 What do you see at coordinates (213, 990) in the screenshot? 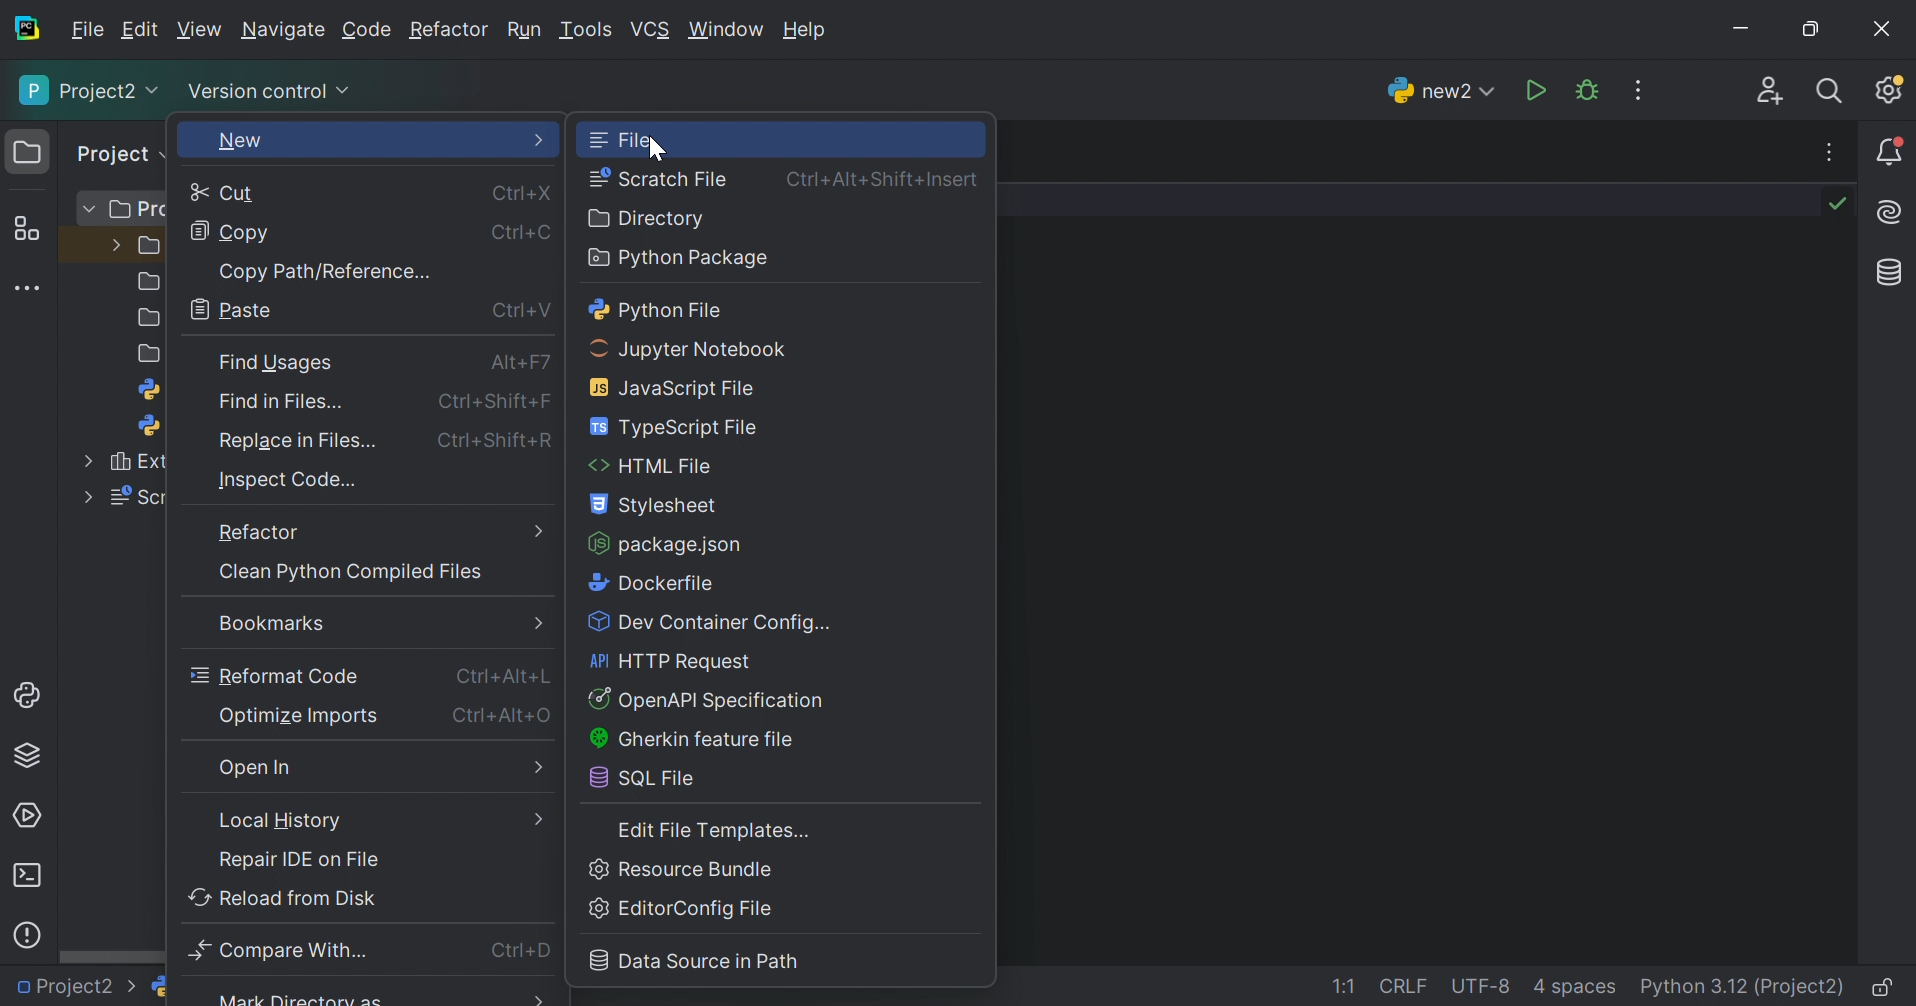
I see `new2.py` at bounding box center [213, 990].